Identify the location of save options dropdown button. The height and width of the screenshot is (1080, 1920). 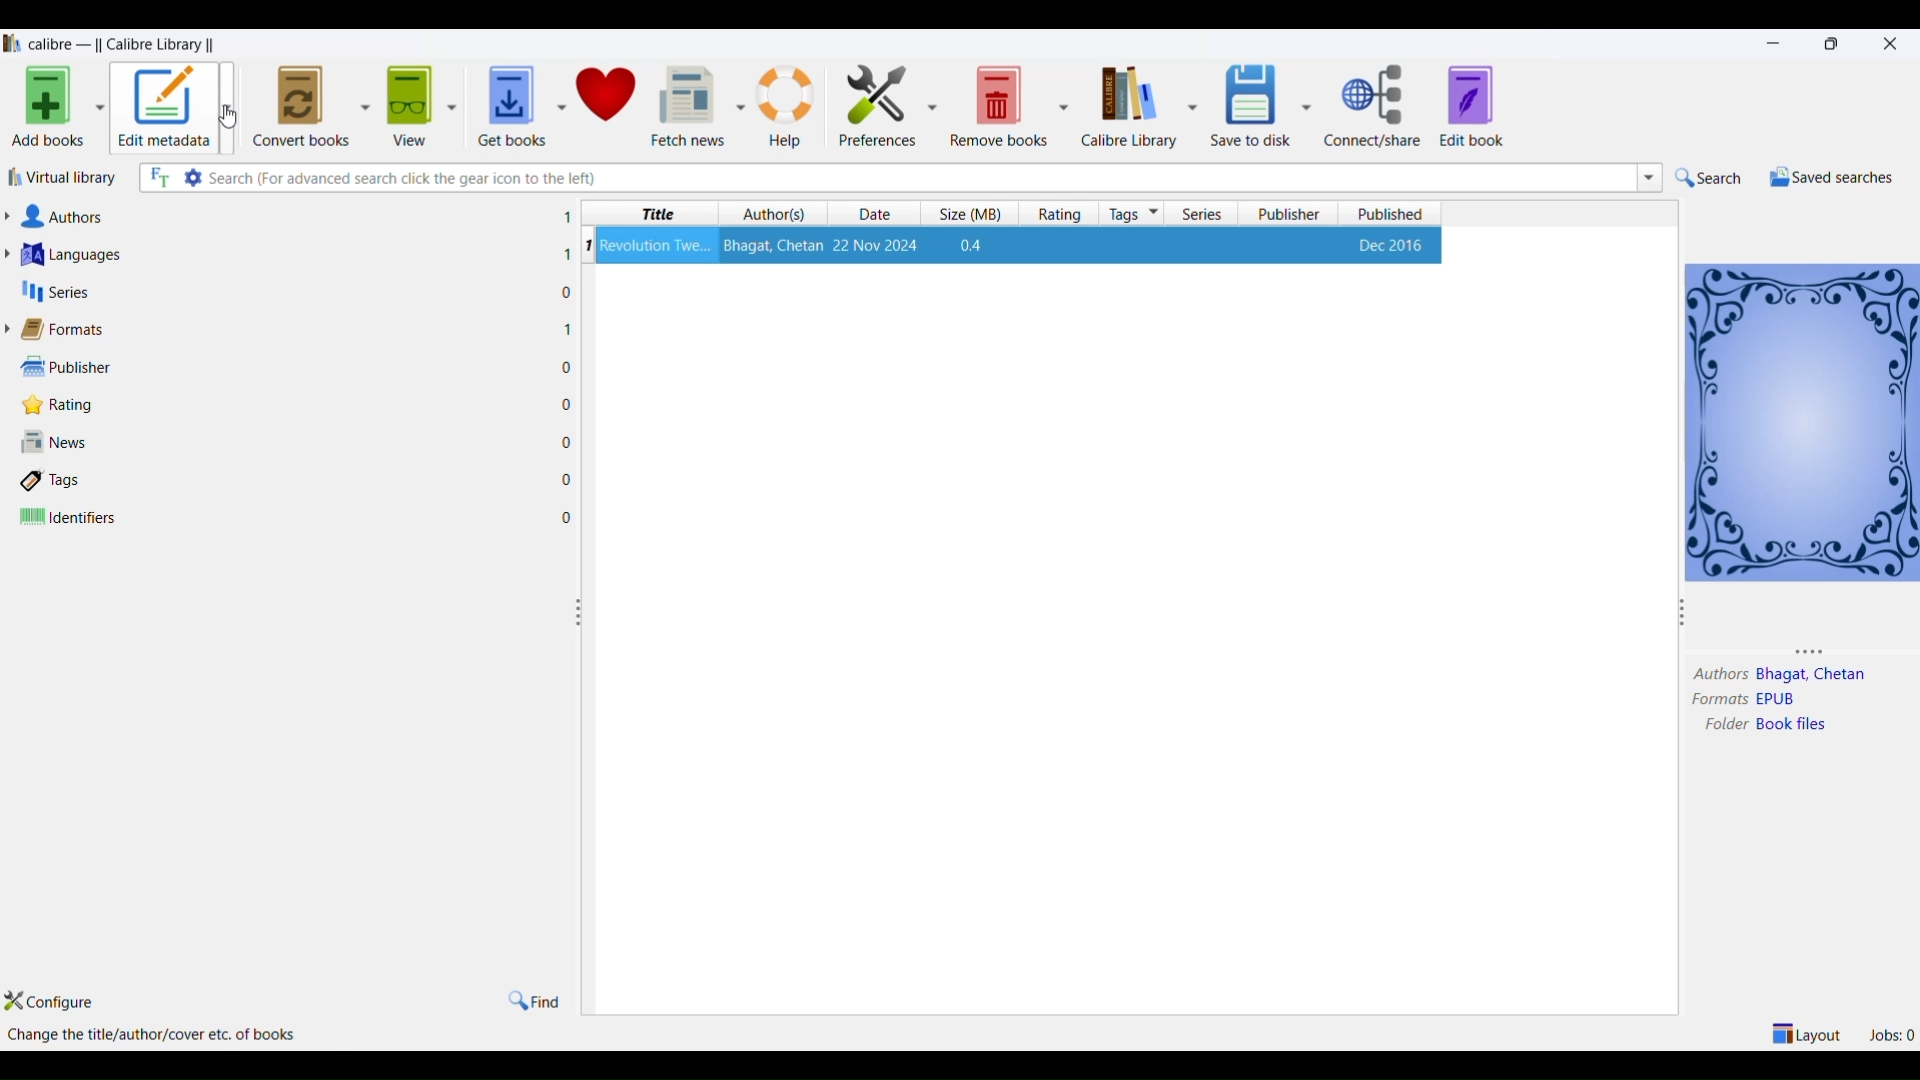
(1307, 106).